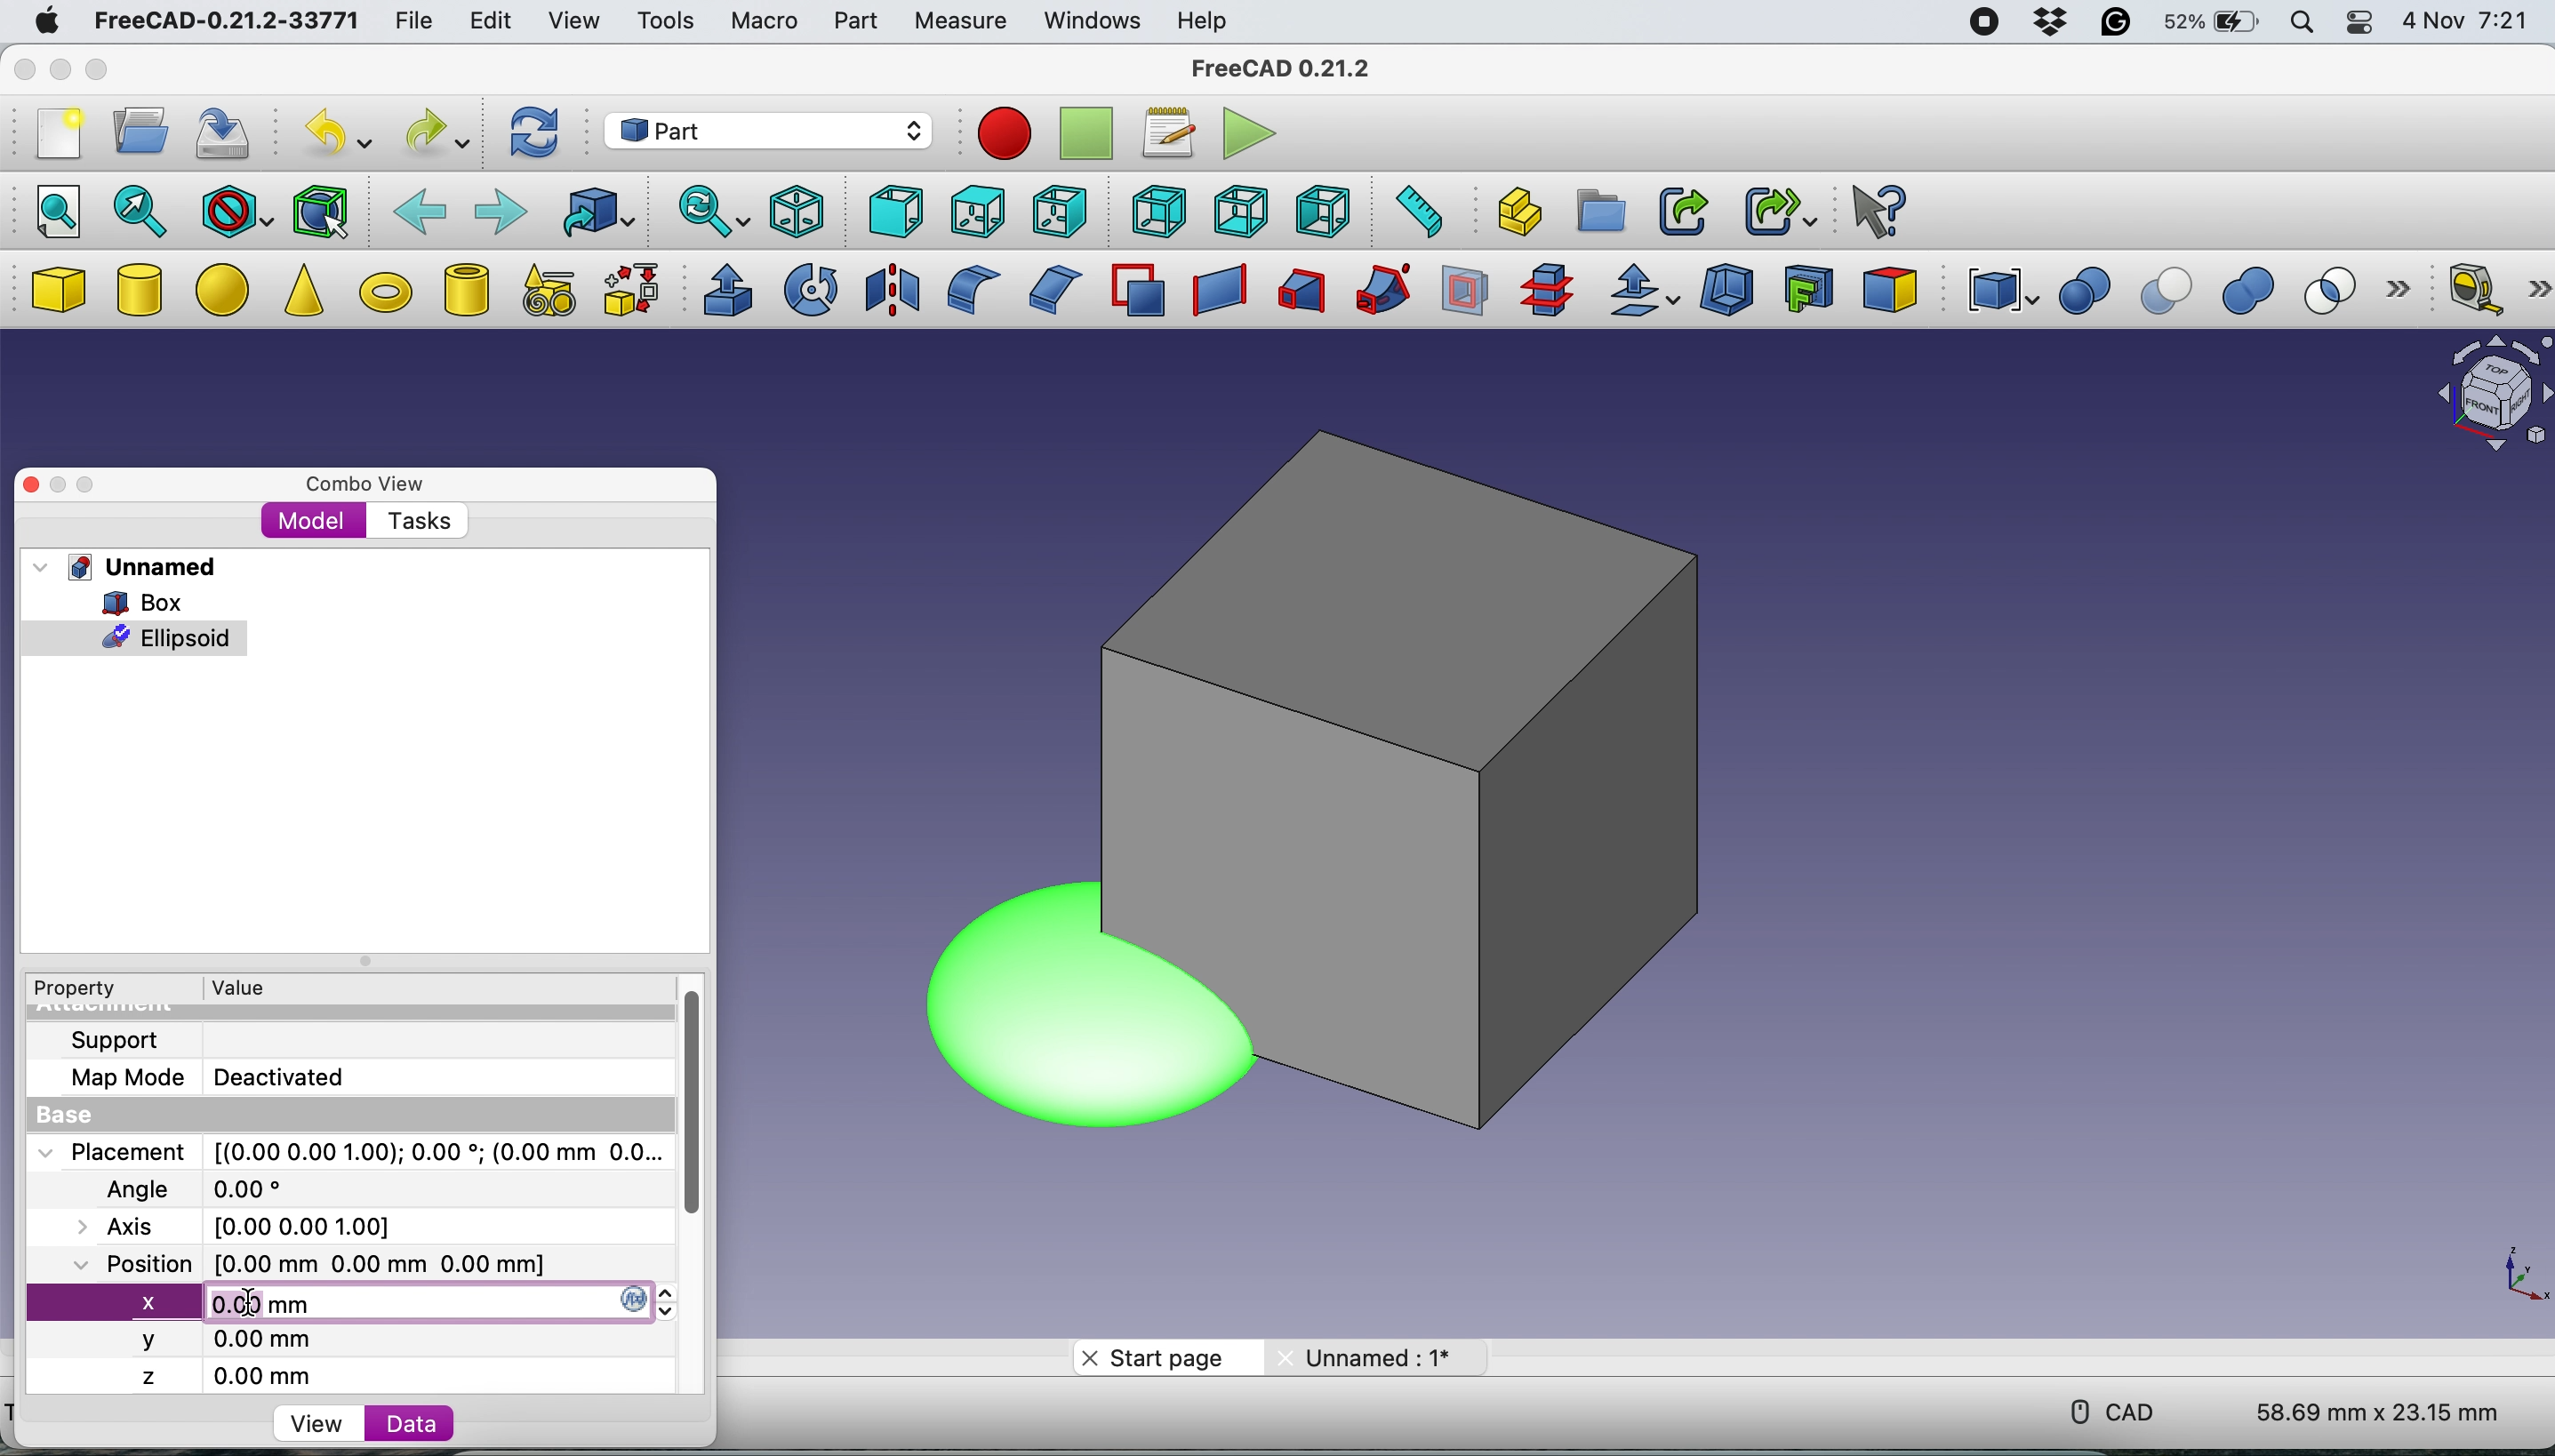 The image size is (2555, 1456). Describe the element at coordinates (2106, 1412) in the screenshot. I see `cad` at that location.